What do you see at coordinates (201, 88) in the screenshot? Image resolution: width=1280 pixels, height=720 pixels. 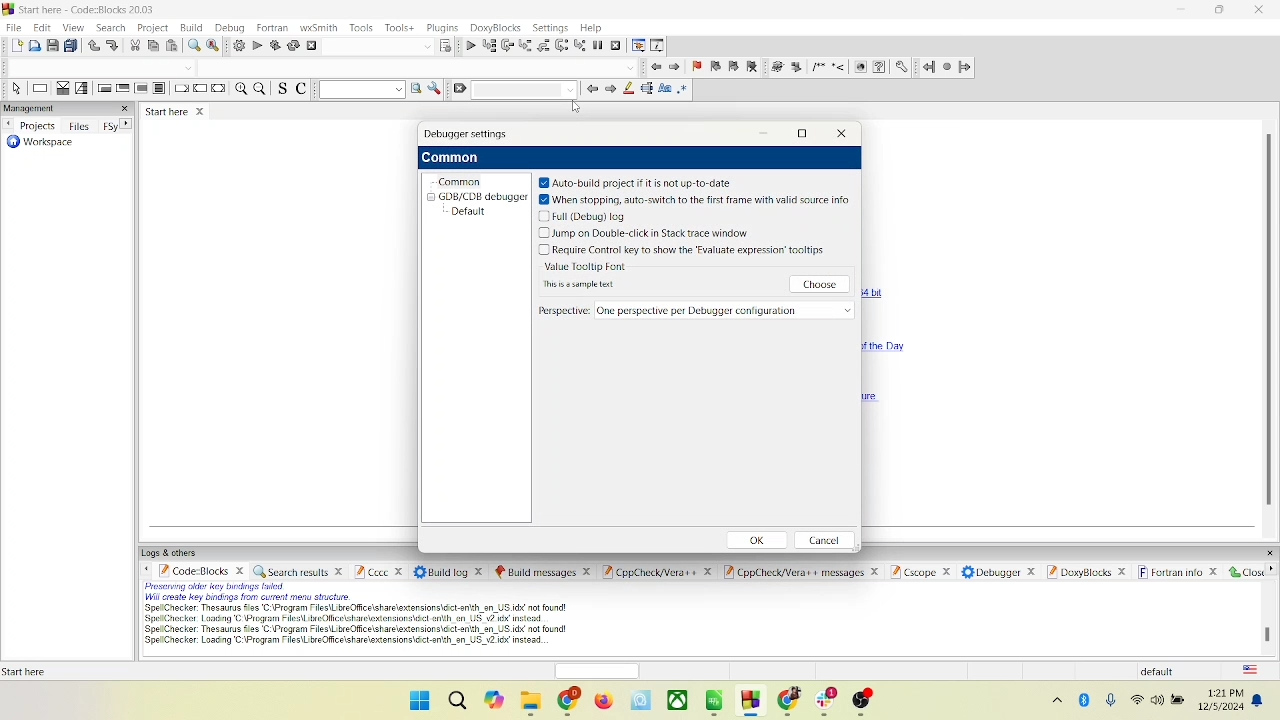 I see `continue instruction` at bounding box center [201, 88].